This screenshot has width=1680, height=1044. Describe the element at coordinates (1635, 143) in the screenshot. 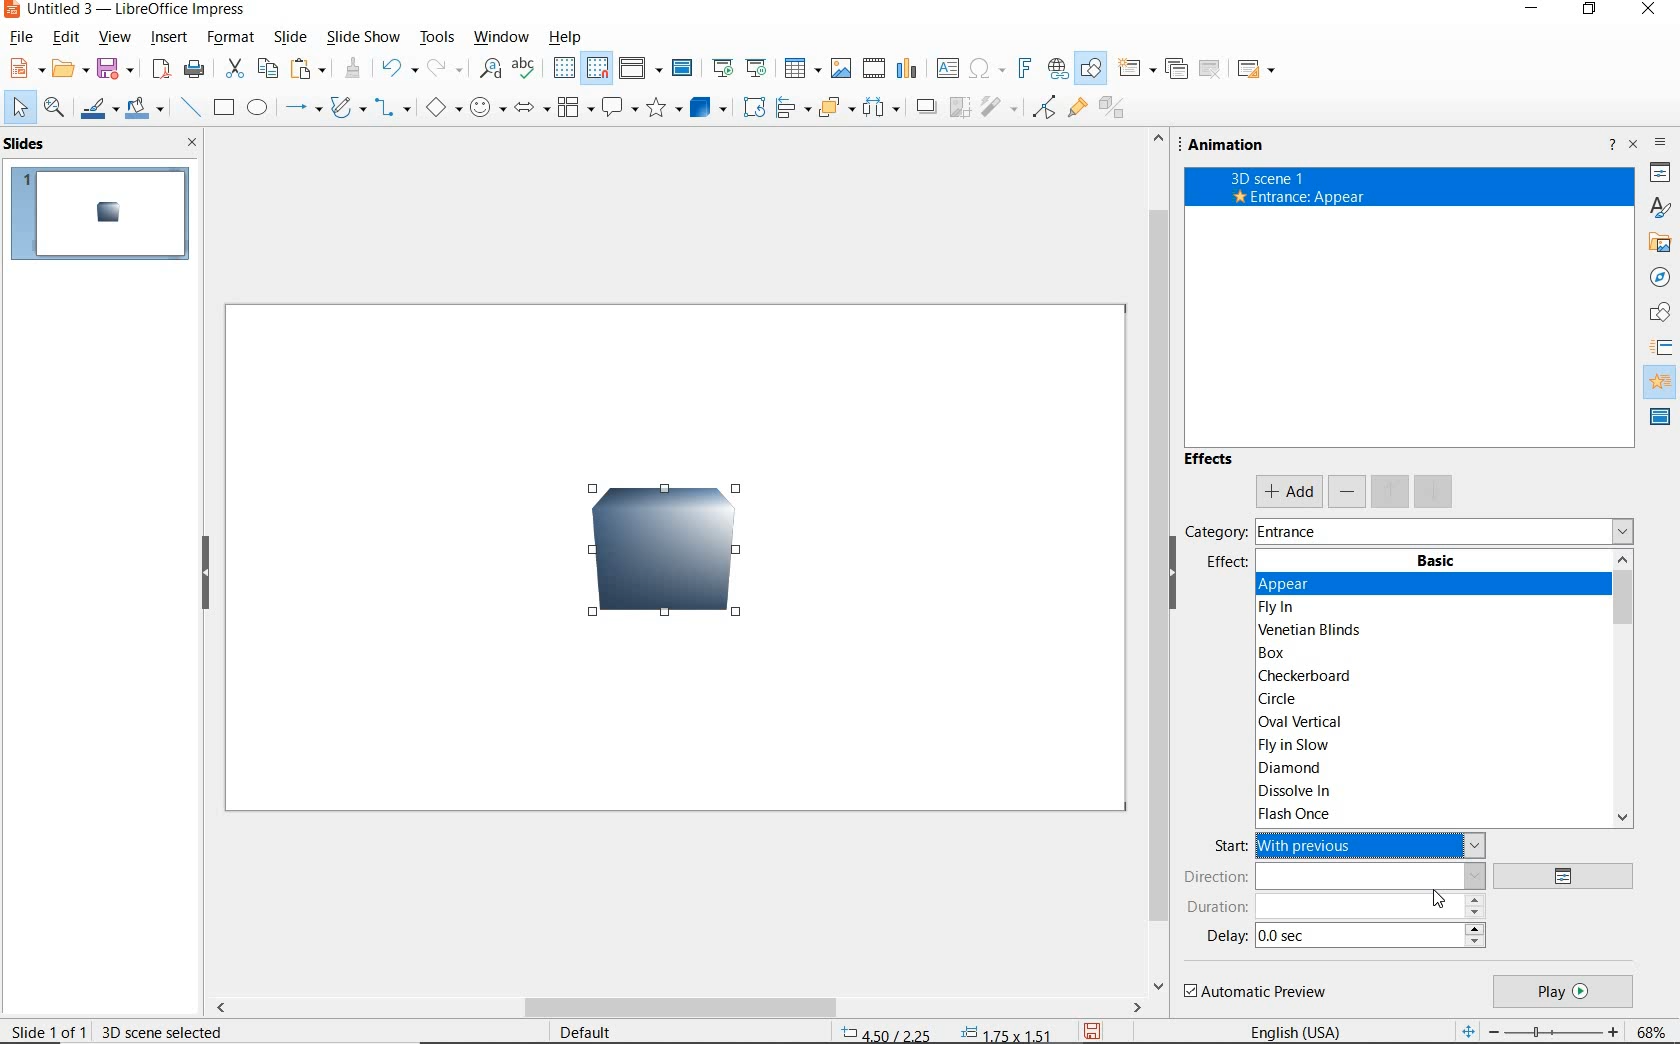

I see `close` at that location.